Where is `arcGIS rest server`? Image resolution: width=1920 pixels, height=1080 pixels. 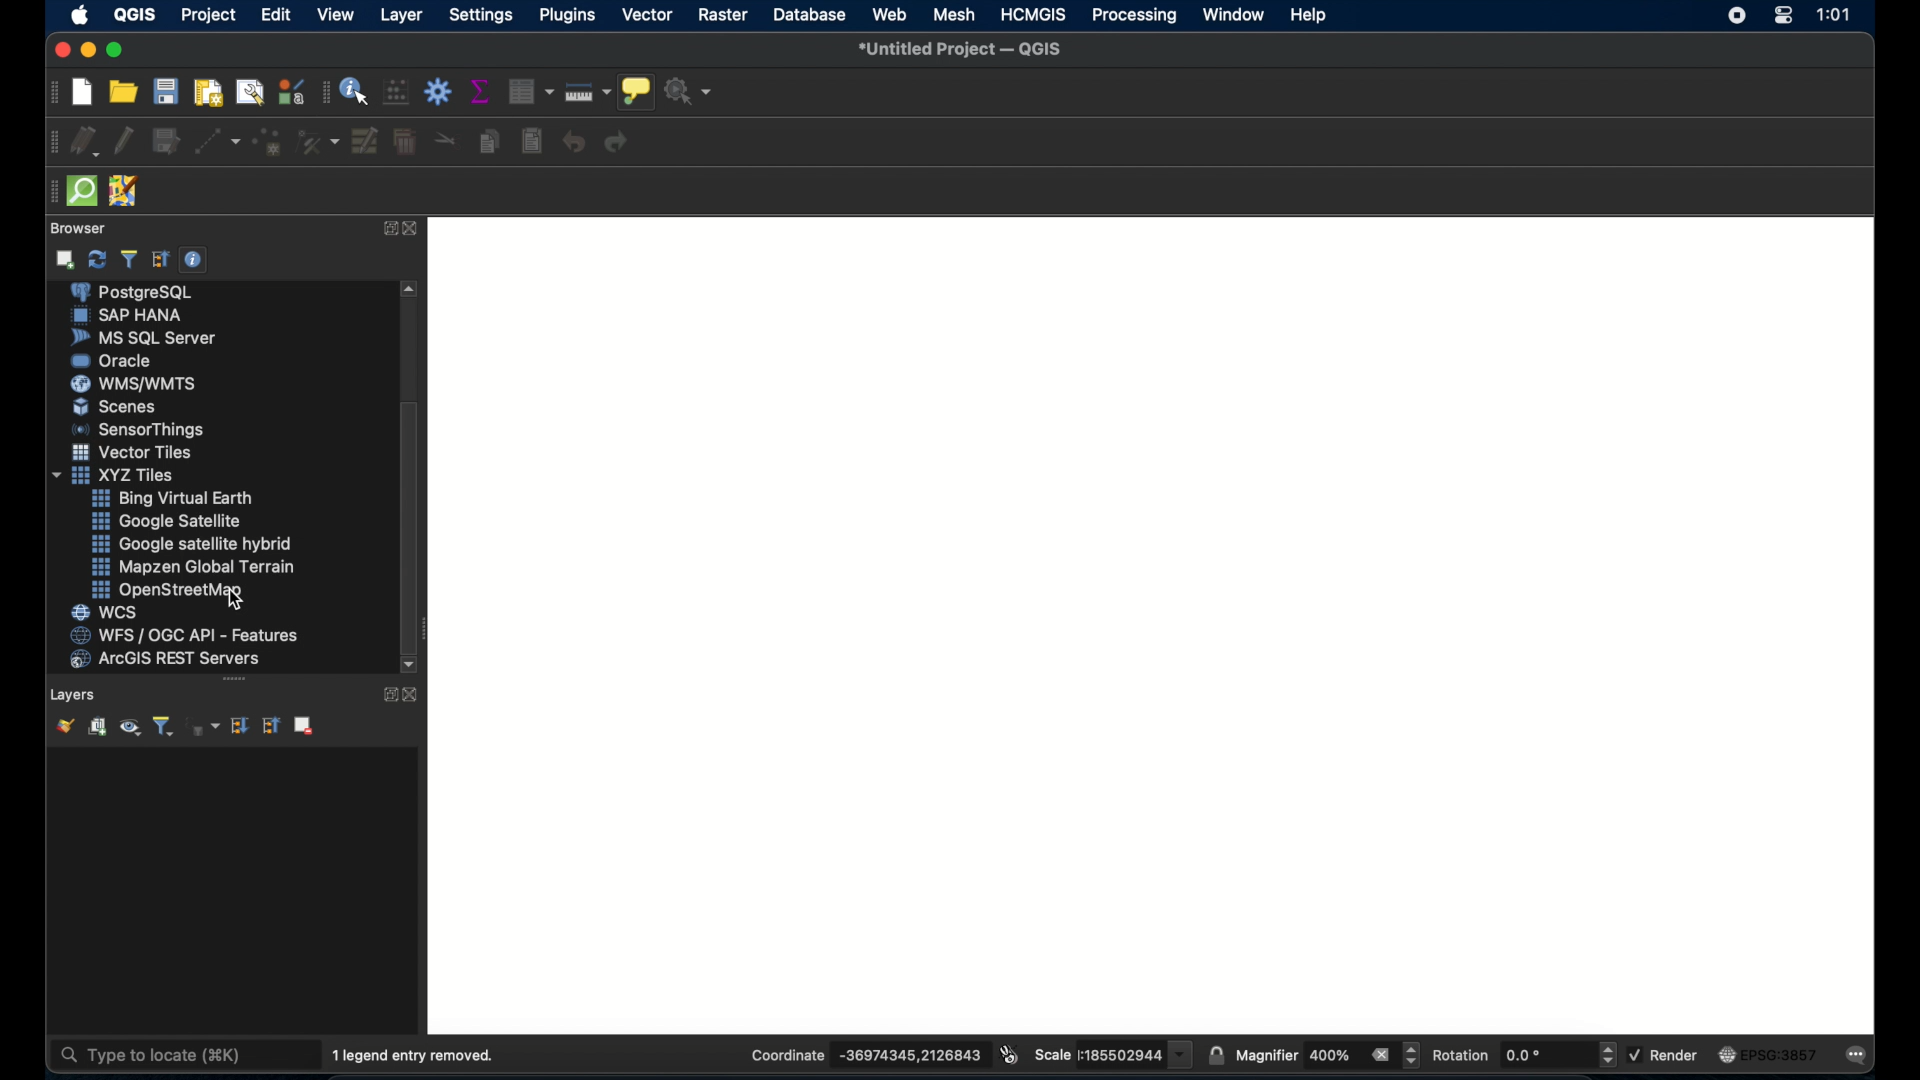
arcGIS rest server is located at coordinates (165, 659).